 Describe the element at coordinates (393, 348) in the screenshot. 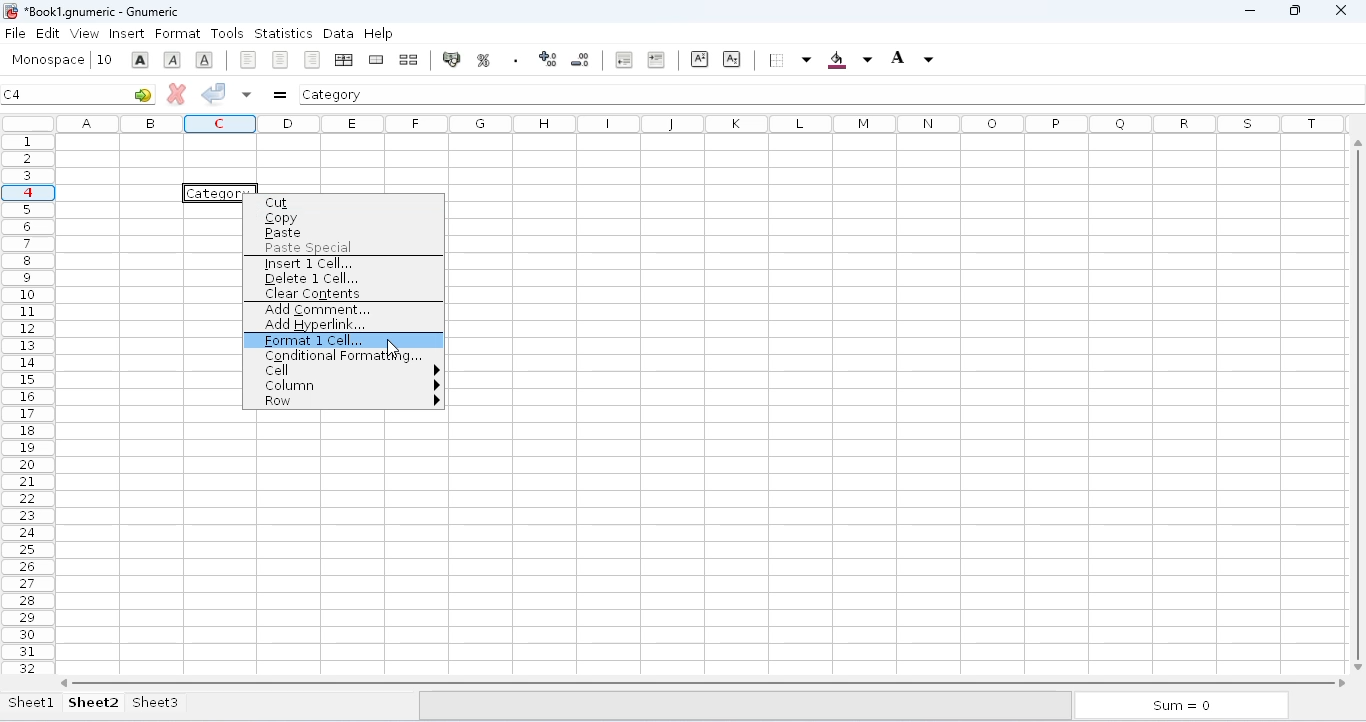

I see `cursor` at that location.